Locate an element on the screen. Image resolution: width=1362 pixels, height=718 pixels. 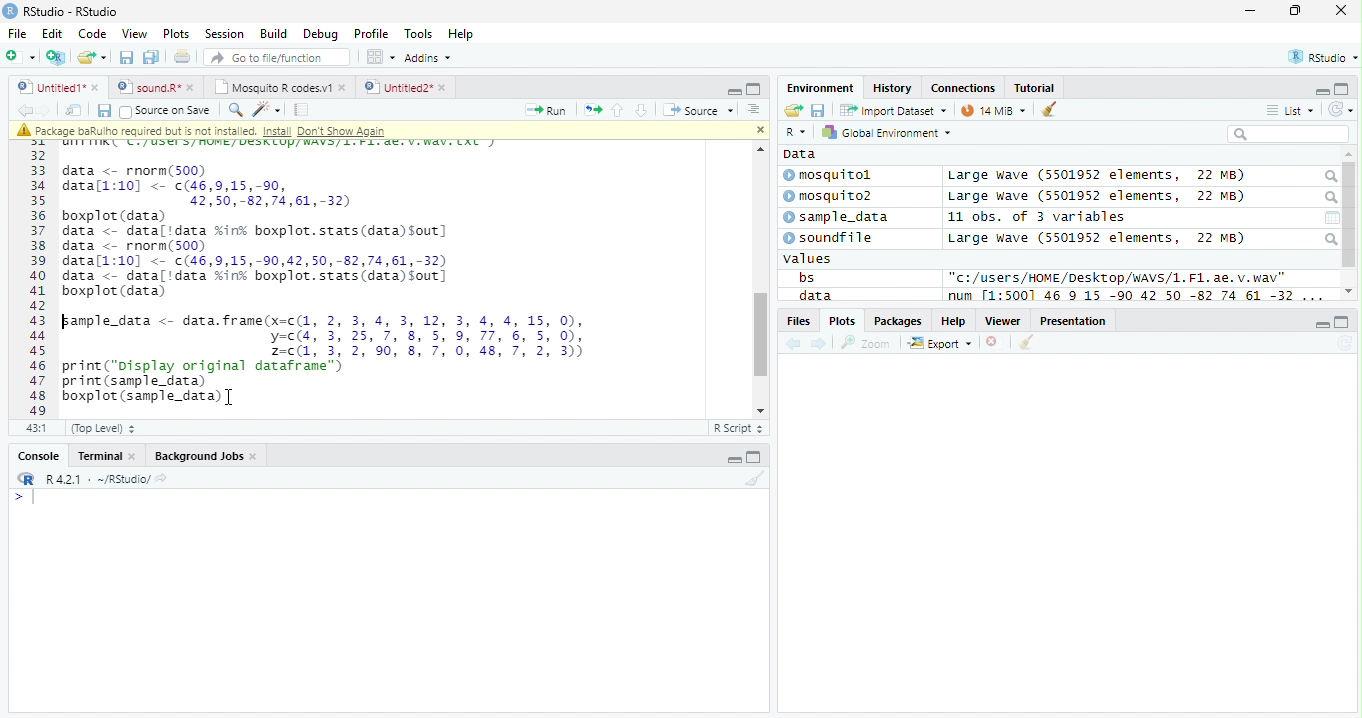
Data is located at coordinates (800, 154).